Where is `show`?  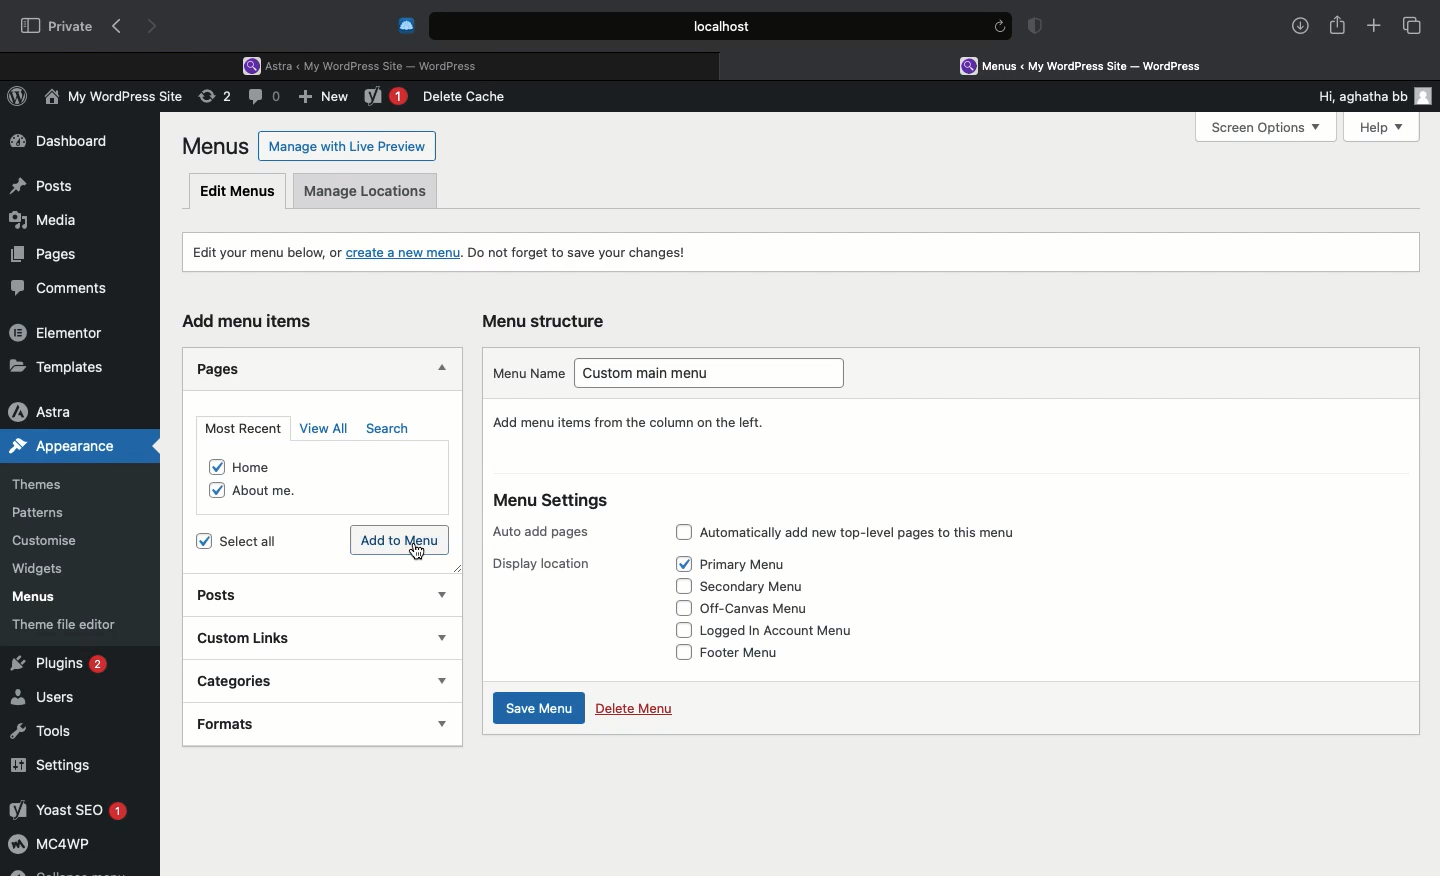 show is located at coordinates (443, 681).